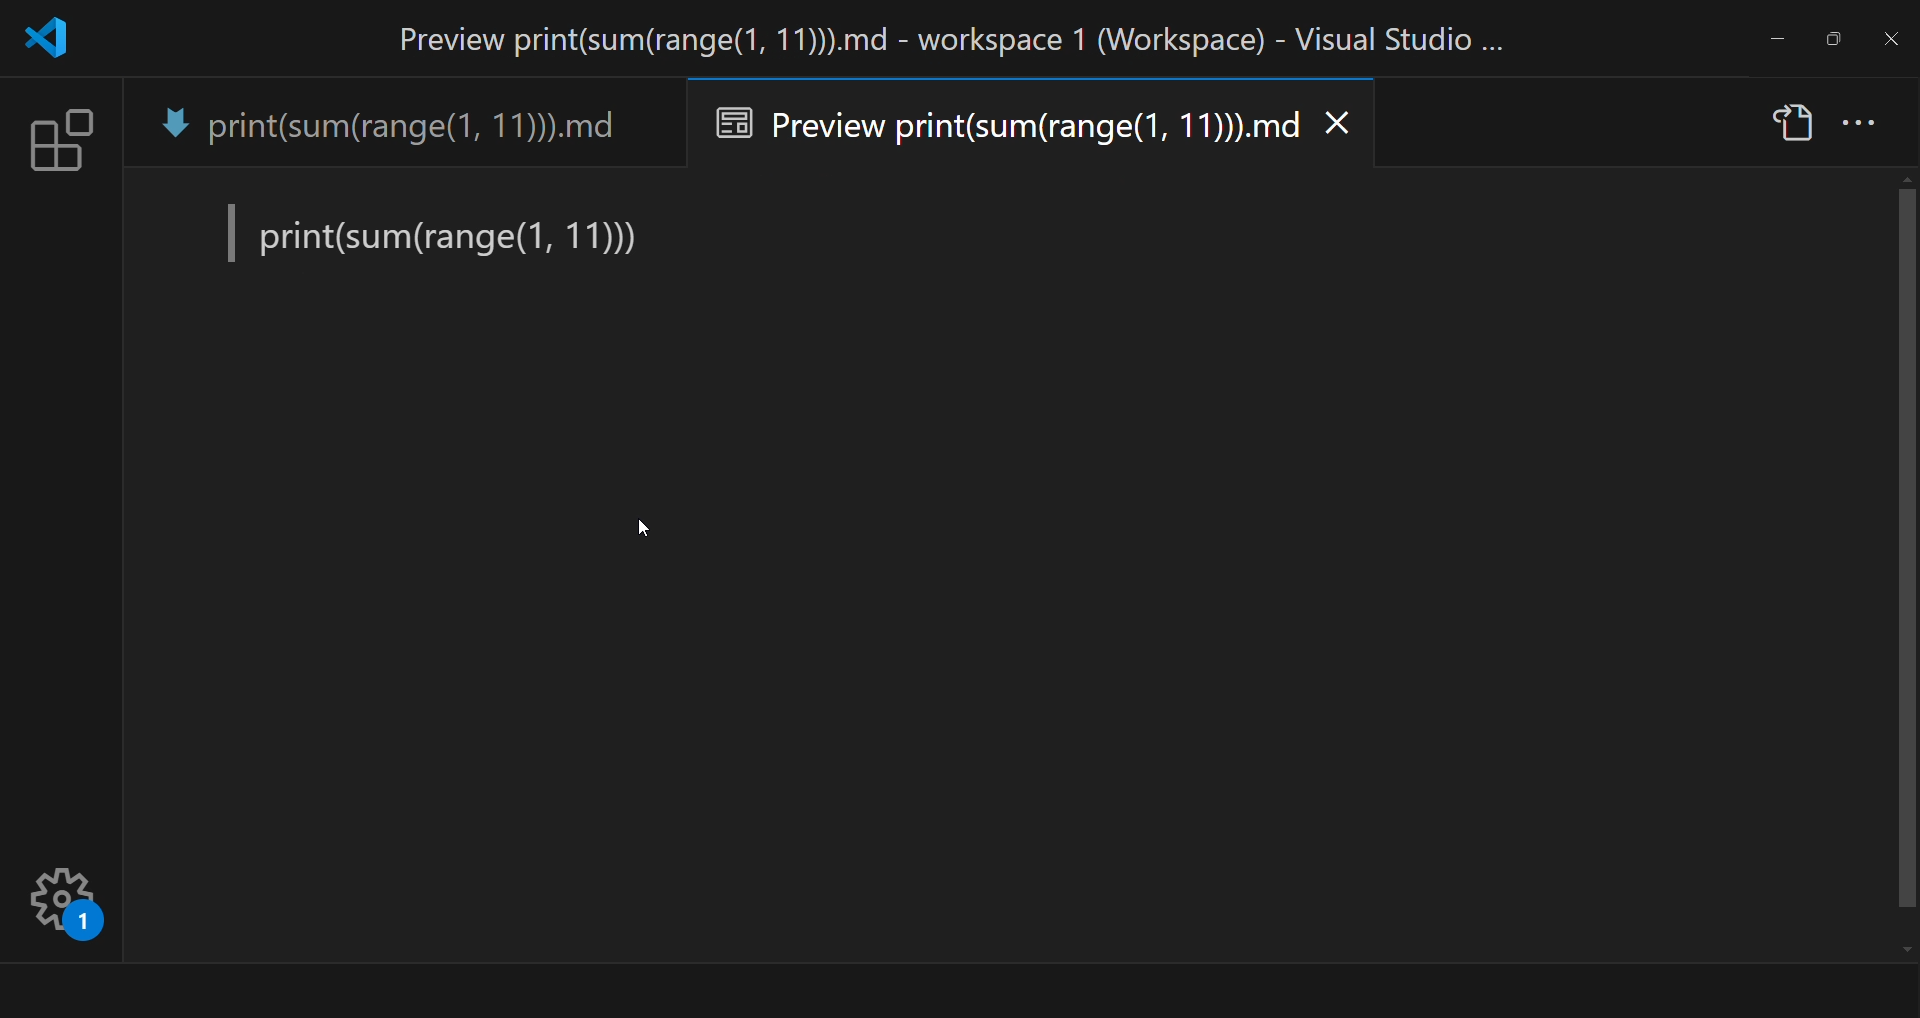 The image size is (1920, 1018). What do you see at coordinates (51, 39) in the screenshot?
I see `logo` at bounding box center [51, 39].